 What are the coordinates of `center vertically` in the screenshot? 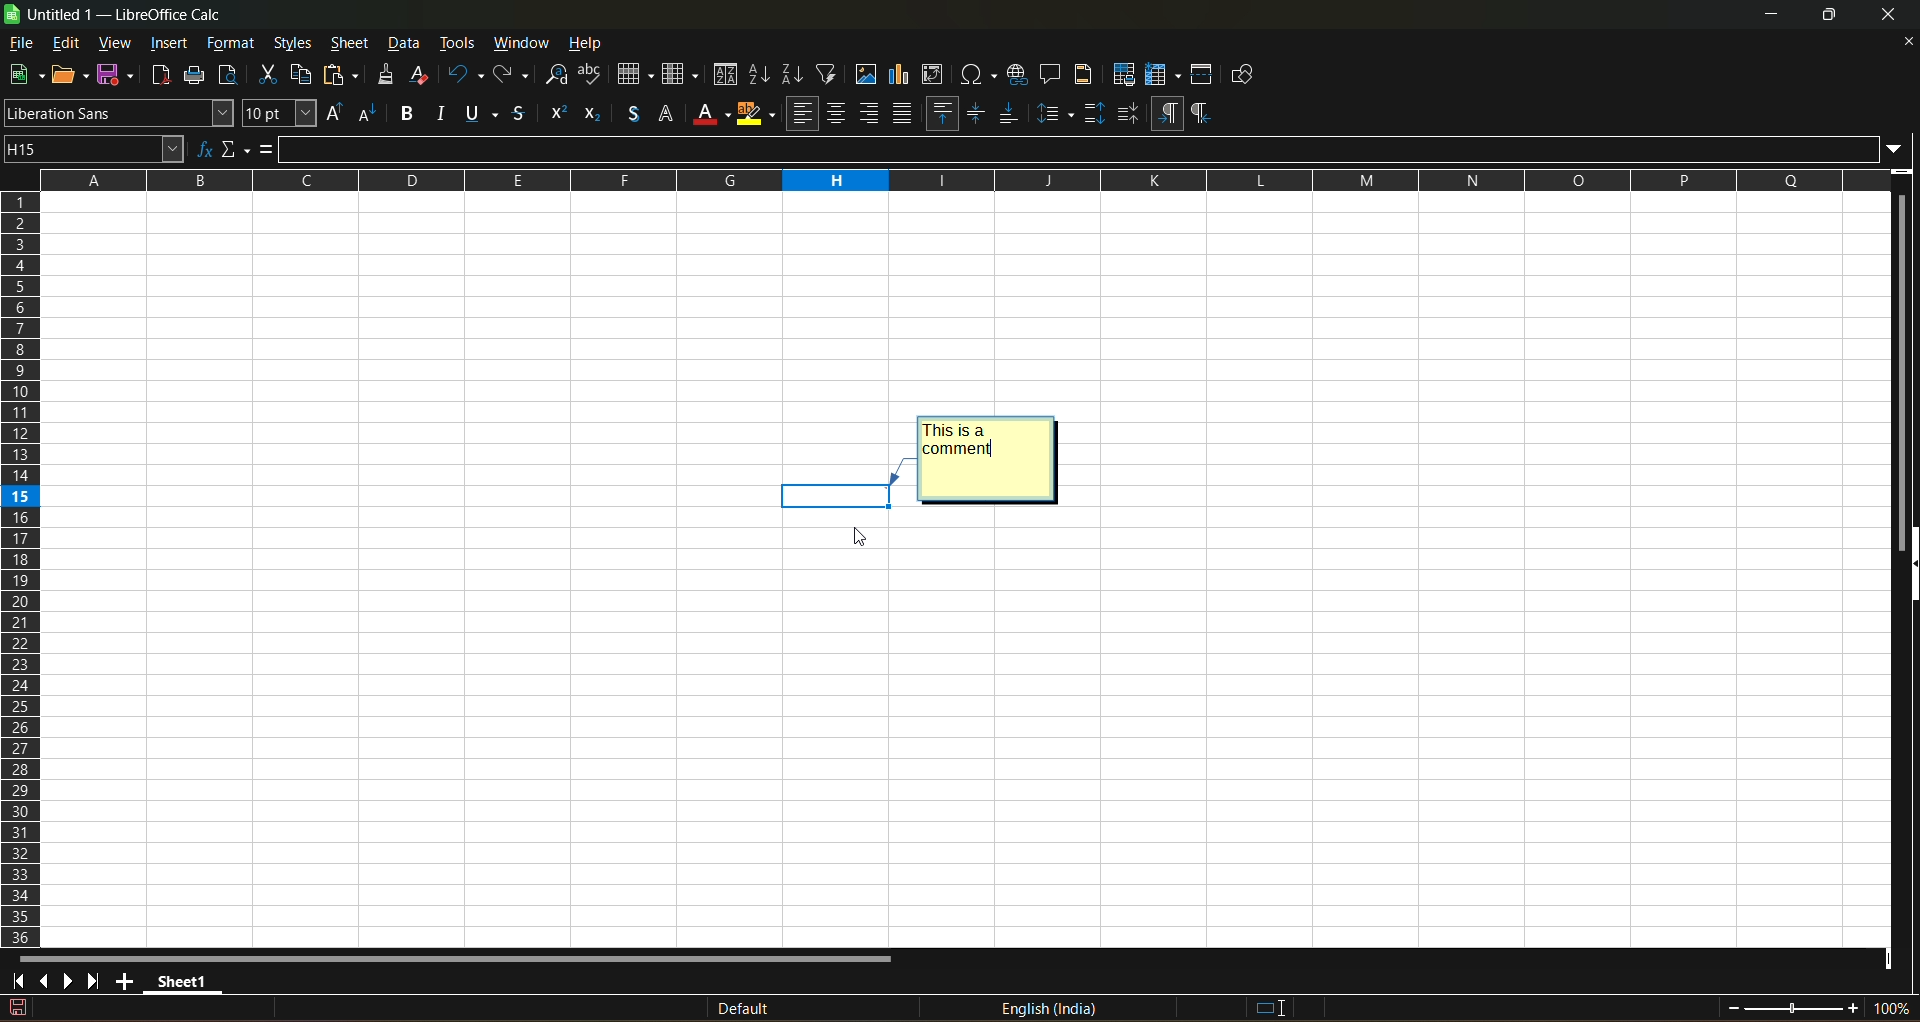 It's located at (695, 113).